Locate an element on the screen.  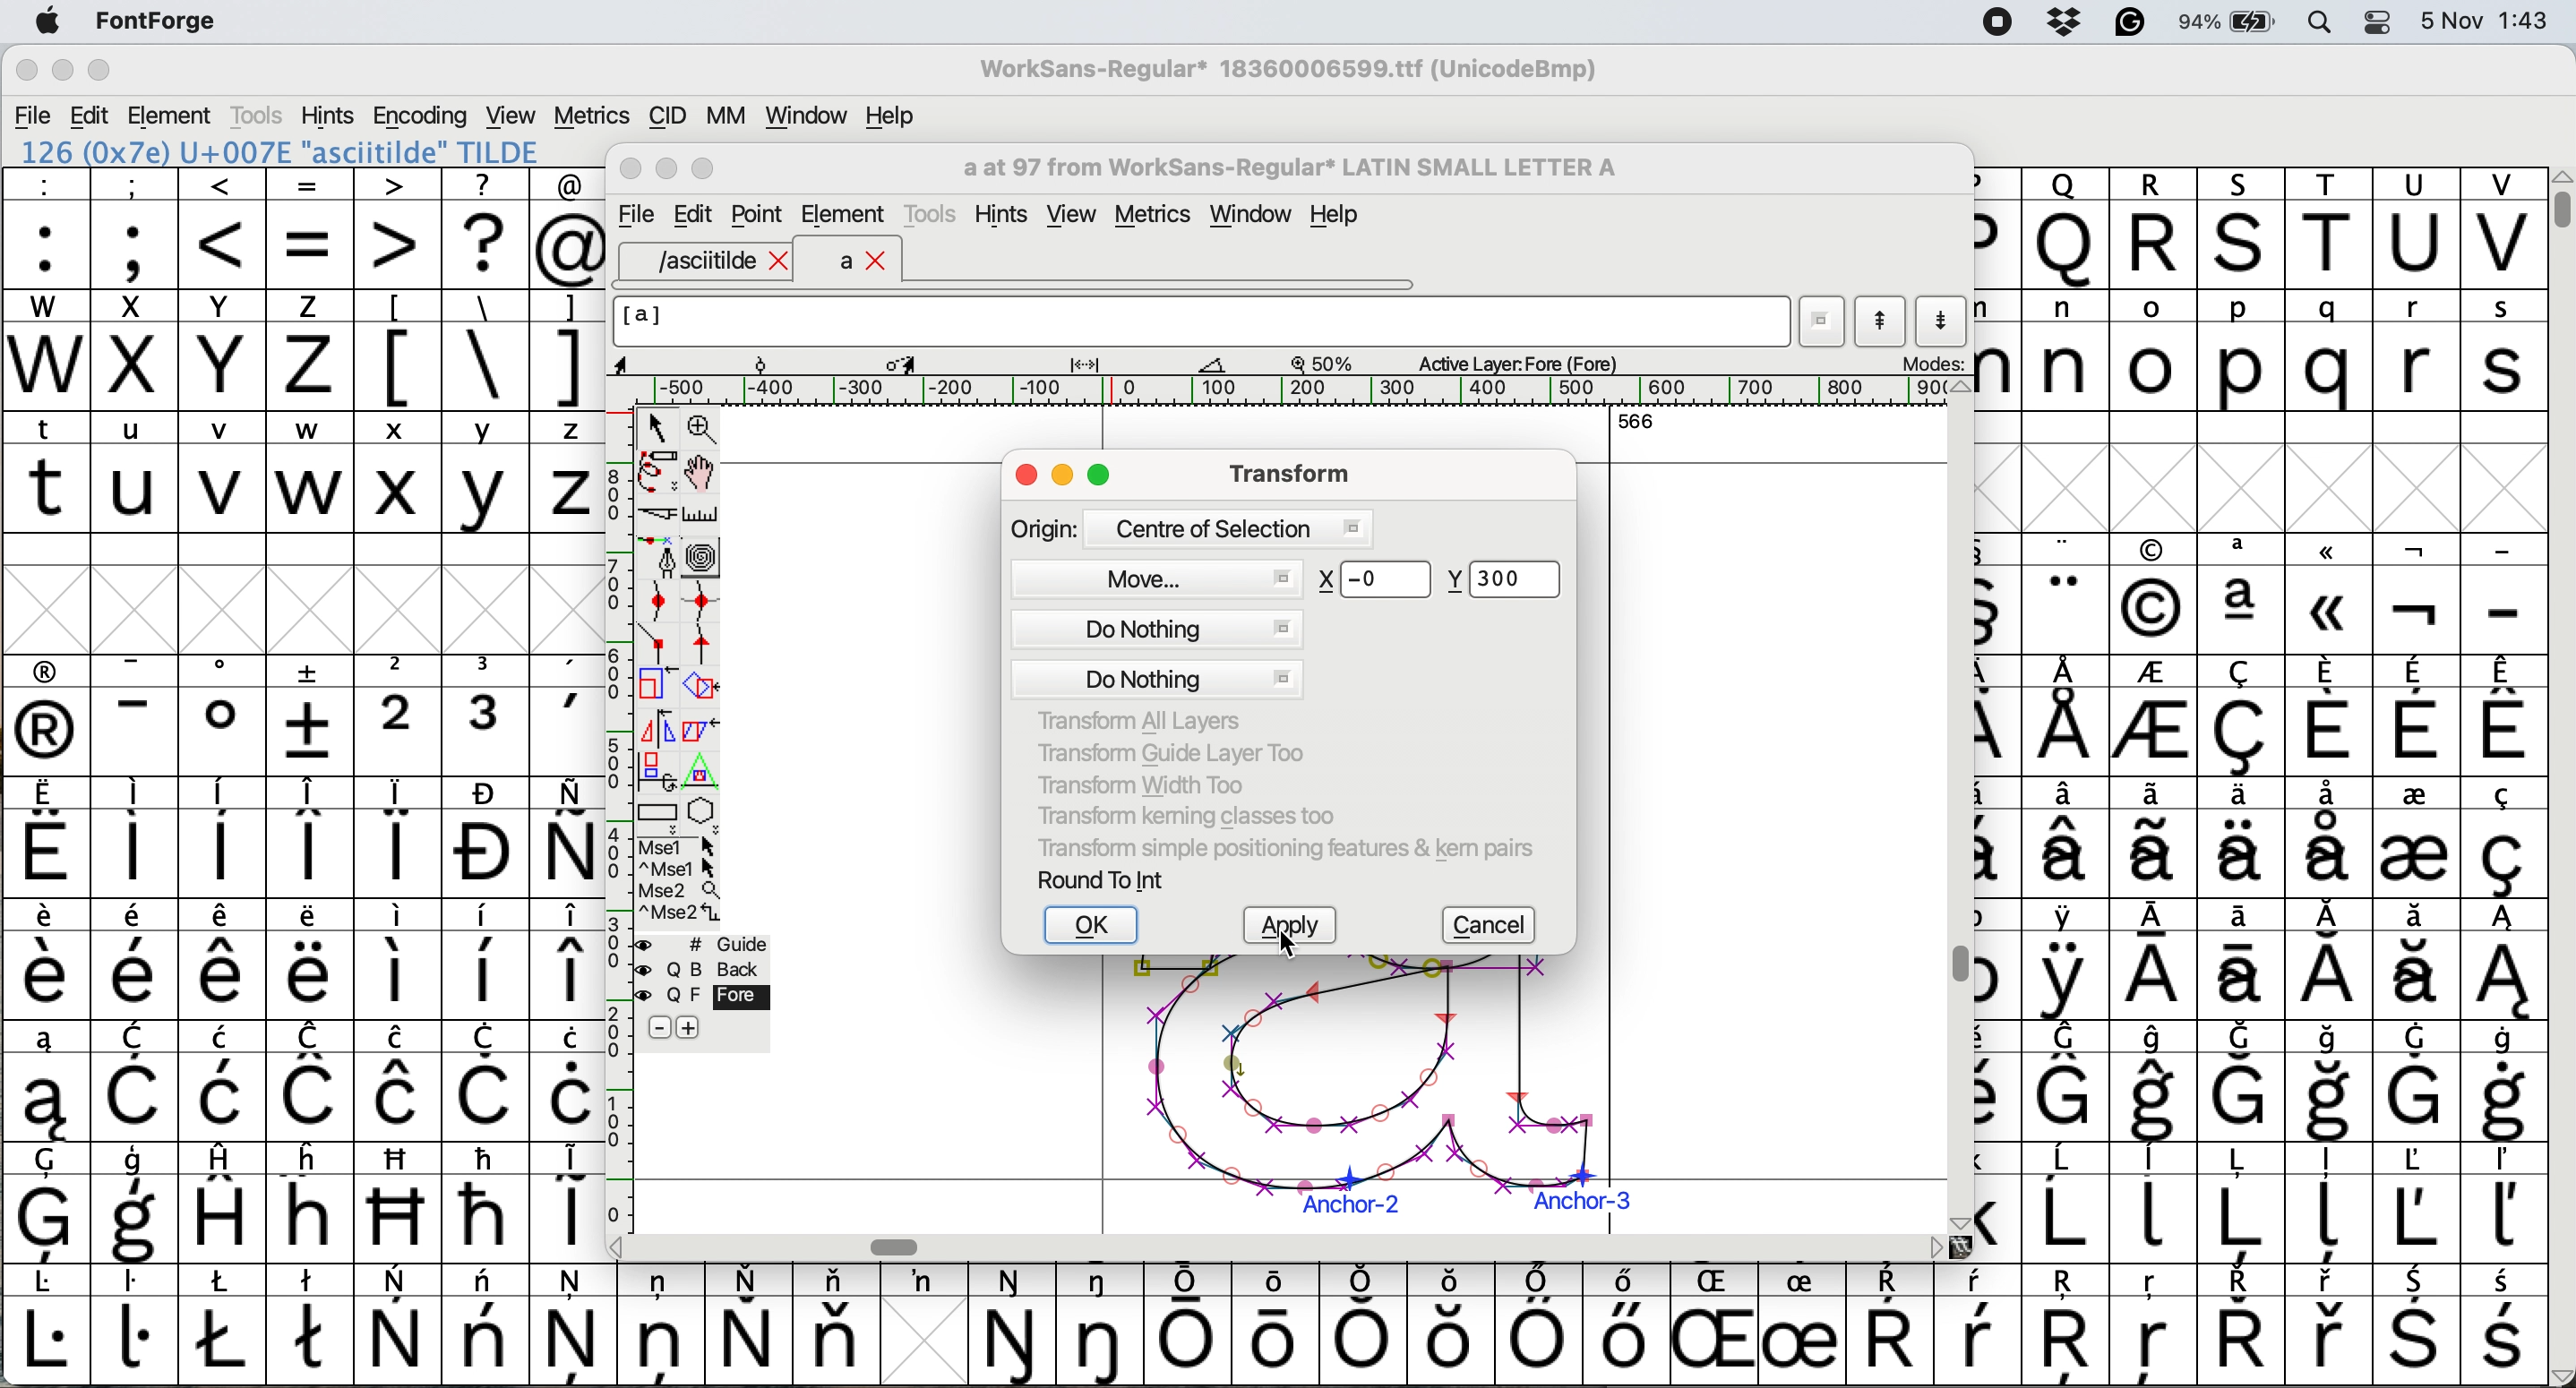
tranform width too is located at coordinates (1152, 782).